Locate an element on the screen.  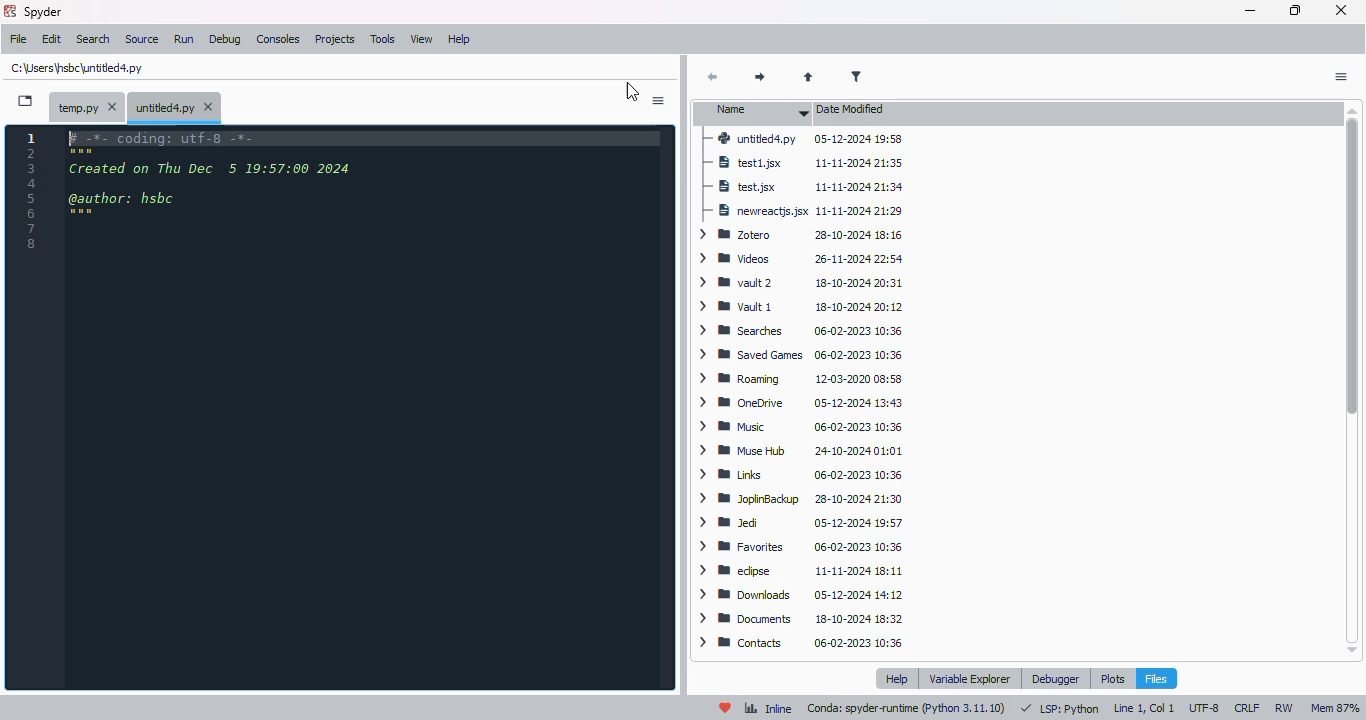
Zotero is located at coordinates (800, 284).